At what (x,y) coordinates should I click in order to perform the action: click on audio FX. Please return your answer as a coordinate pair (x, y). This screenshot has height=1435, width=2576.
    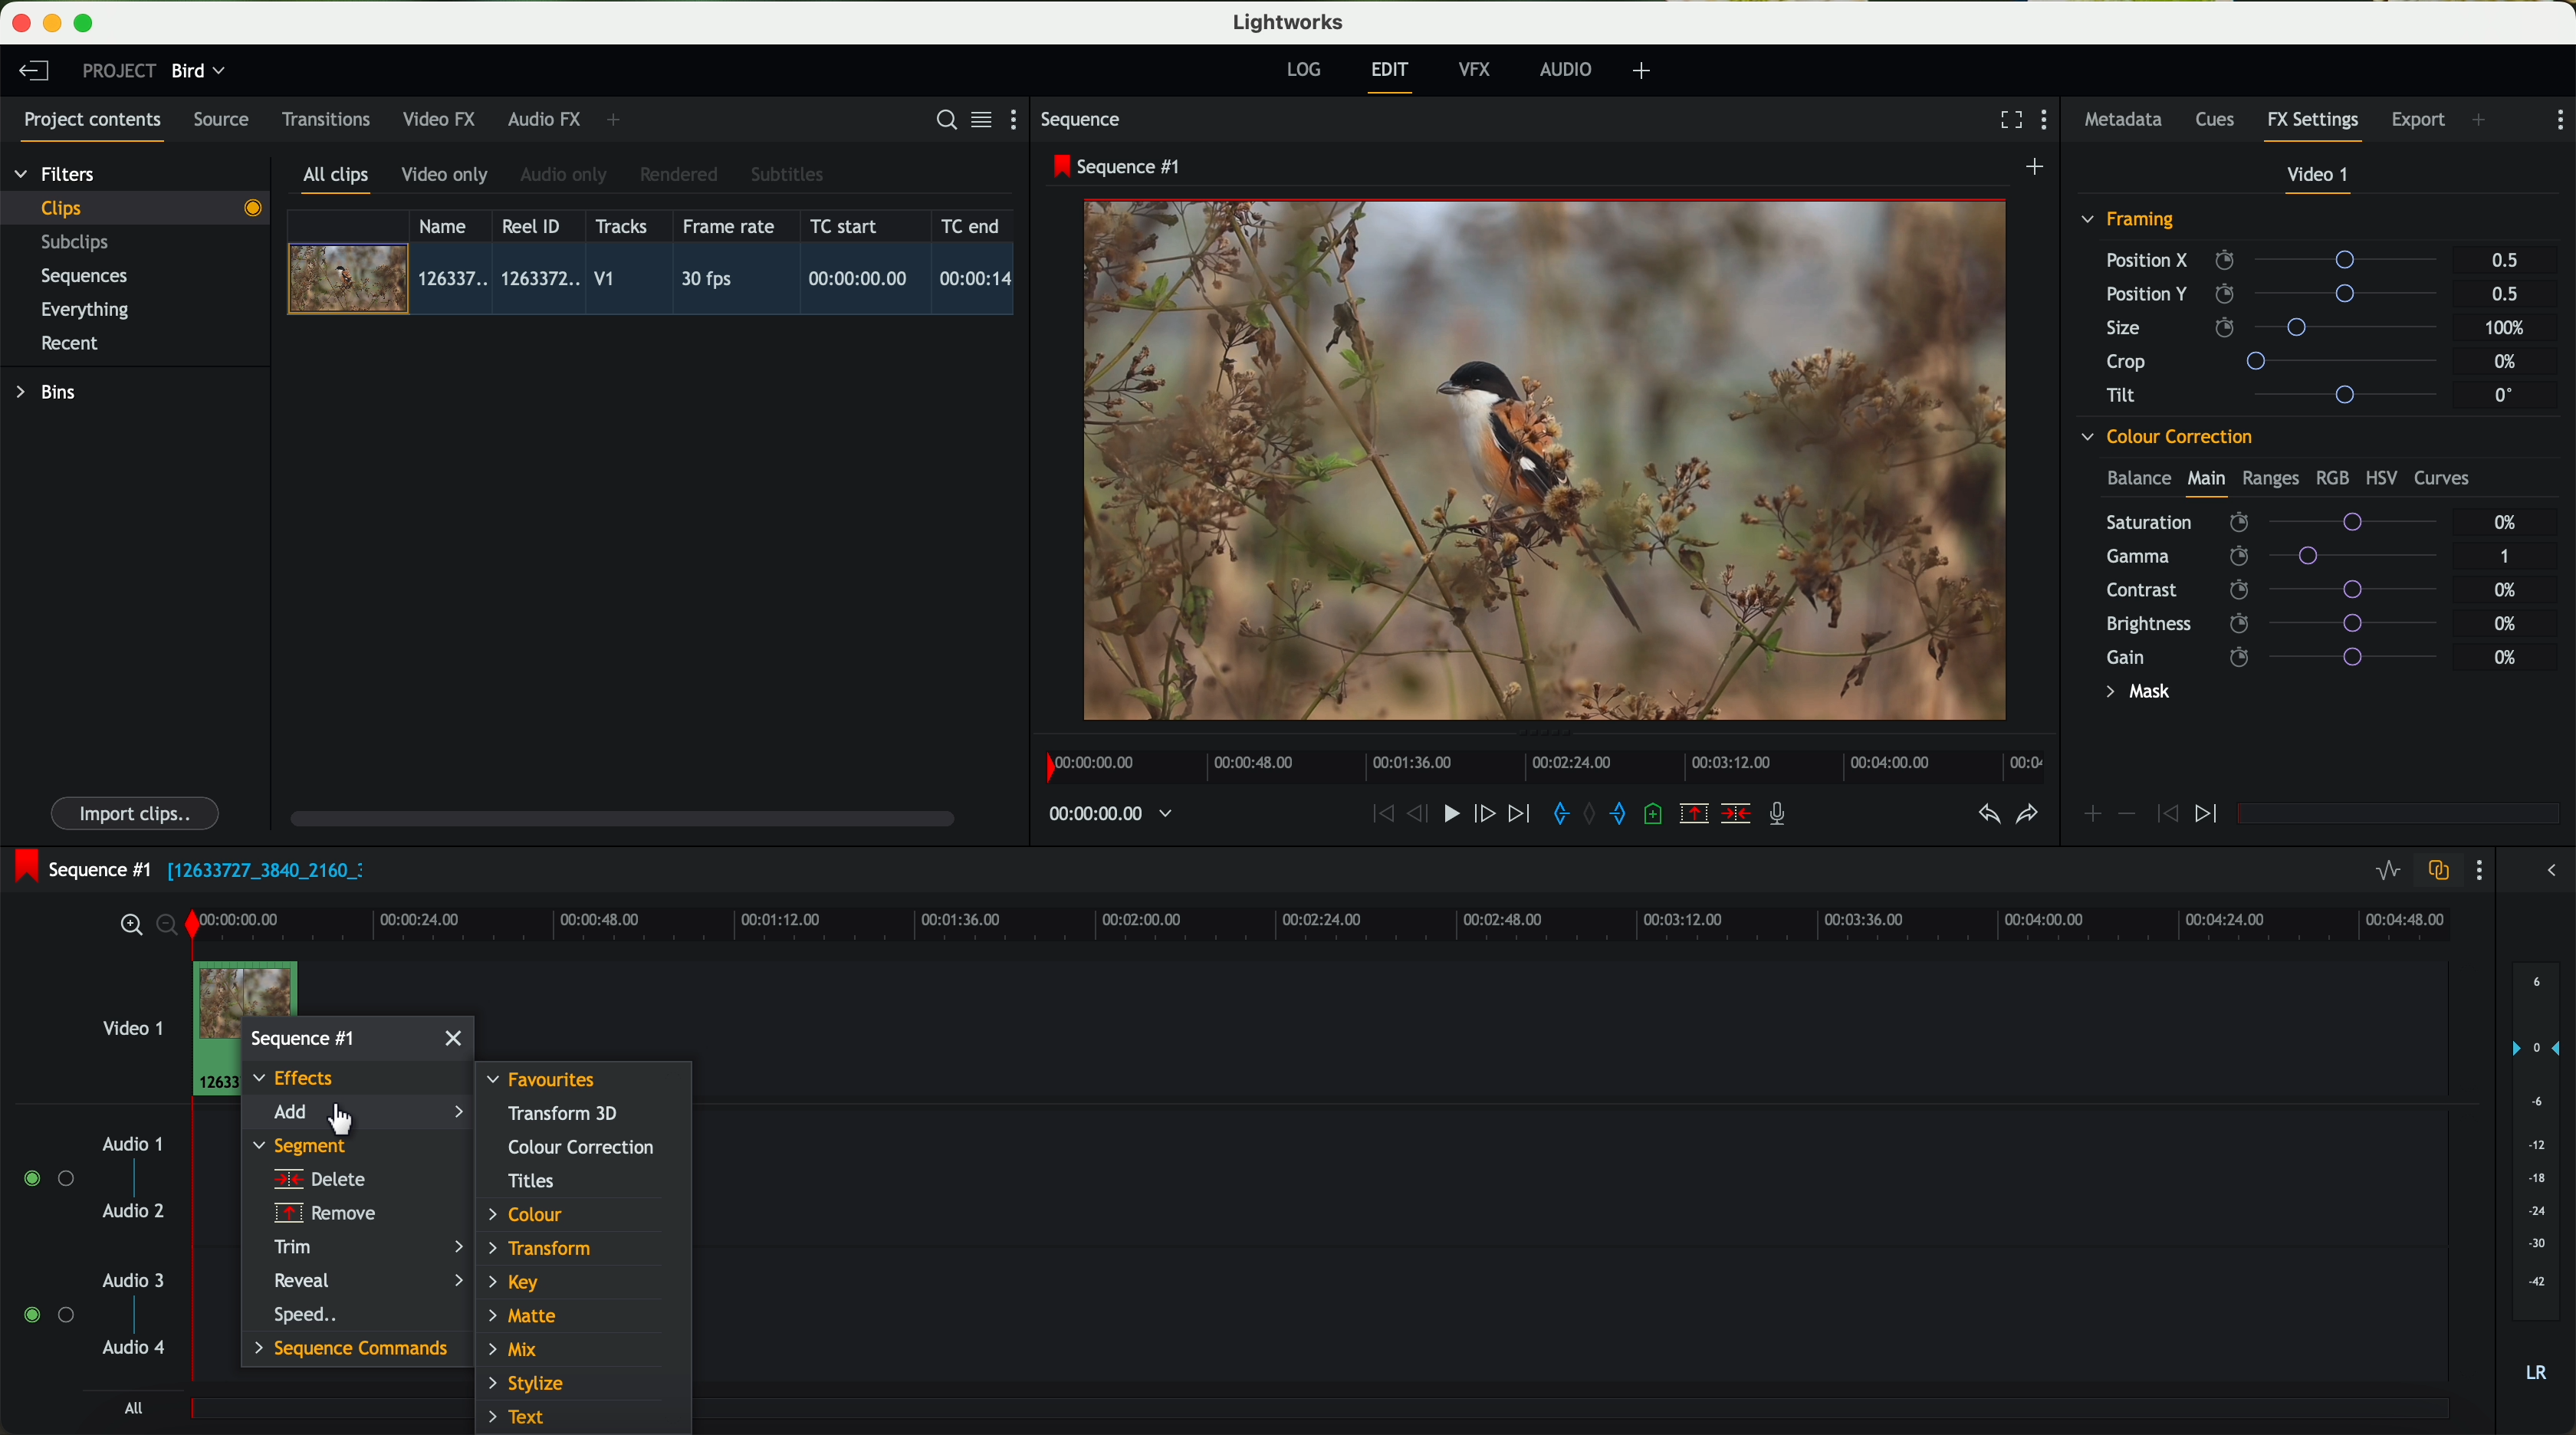
    Looking at the image, I should click on (545, 118).